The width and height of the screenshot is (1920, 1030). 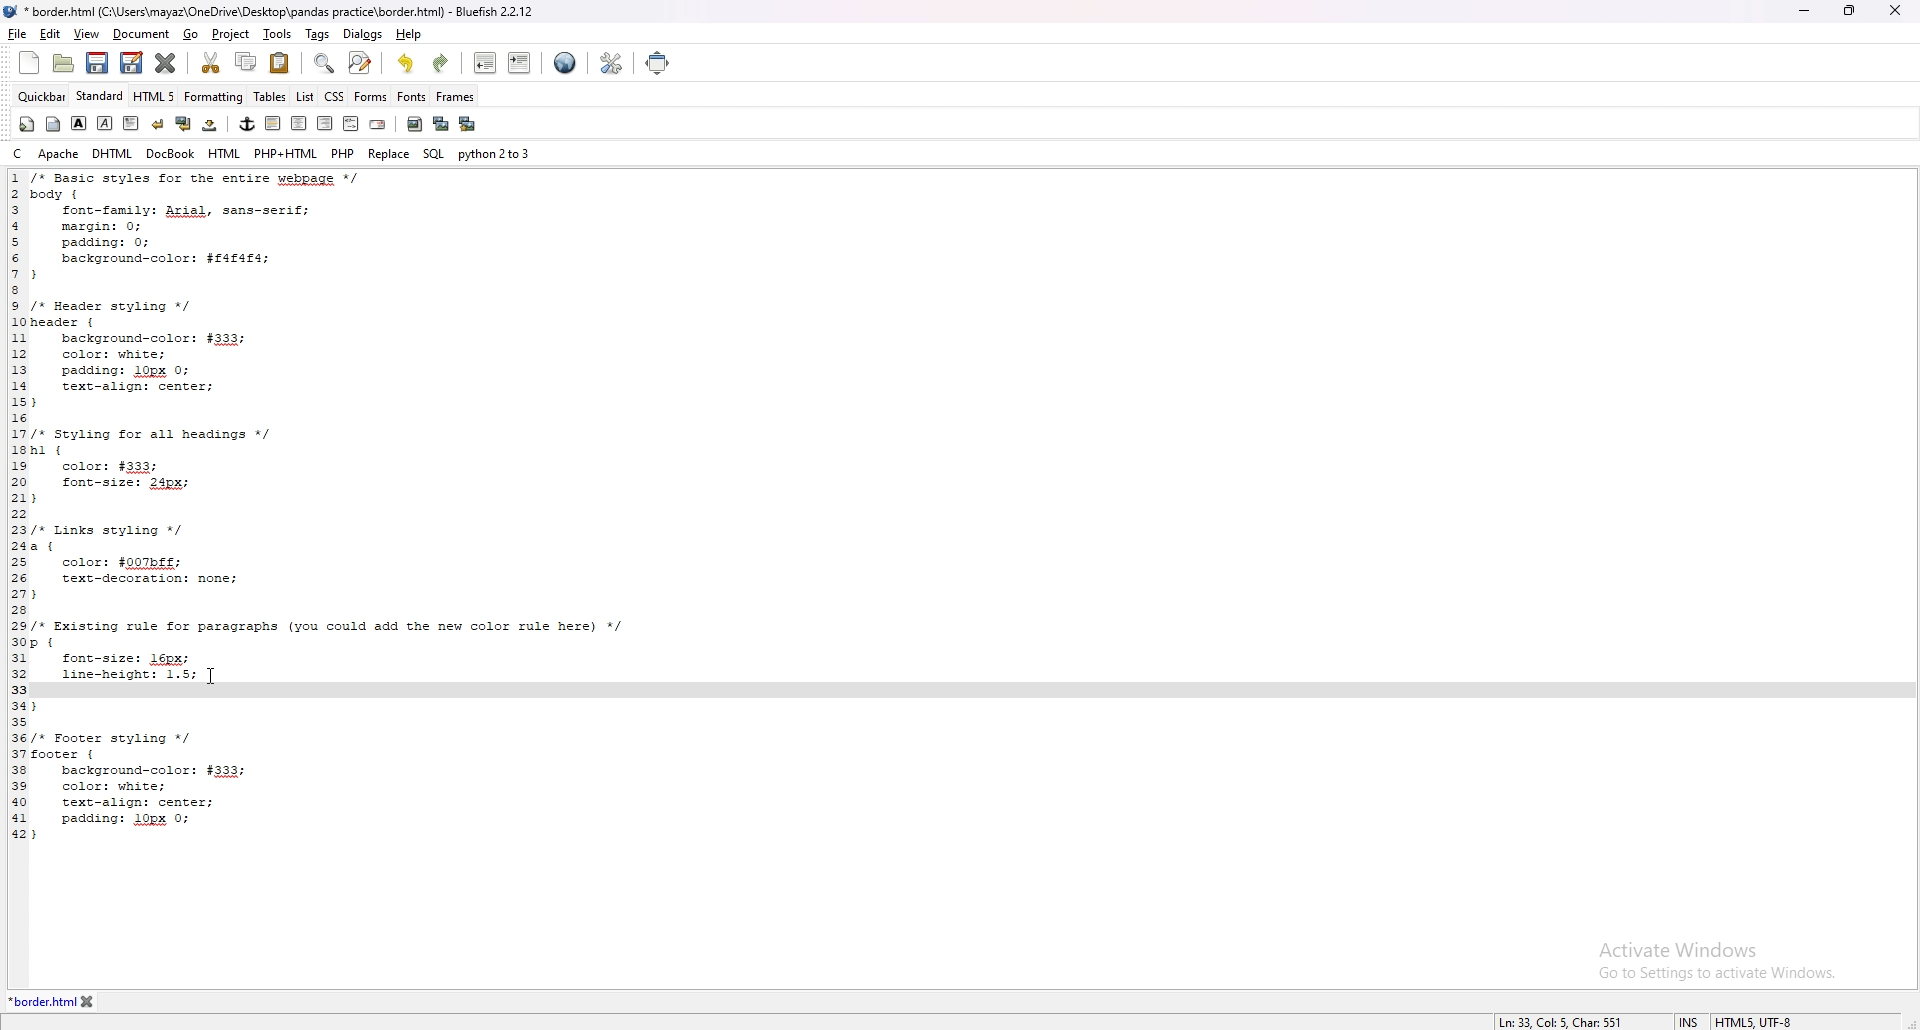 What do you see at coordinates (360, 62) in the screenshot?
I see `advanced find and replace` at bounding box center [360, 62].